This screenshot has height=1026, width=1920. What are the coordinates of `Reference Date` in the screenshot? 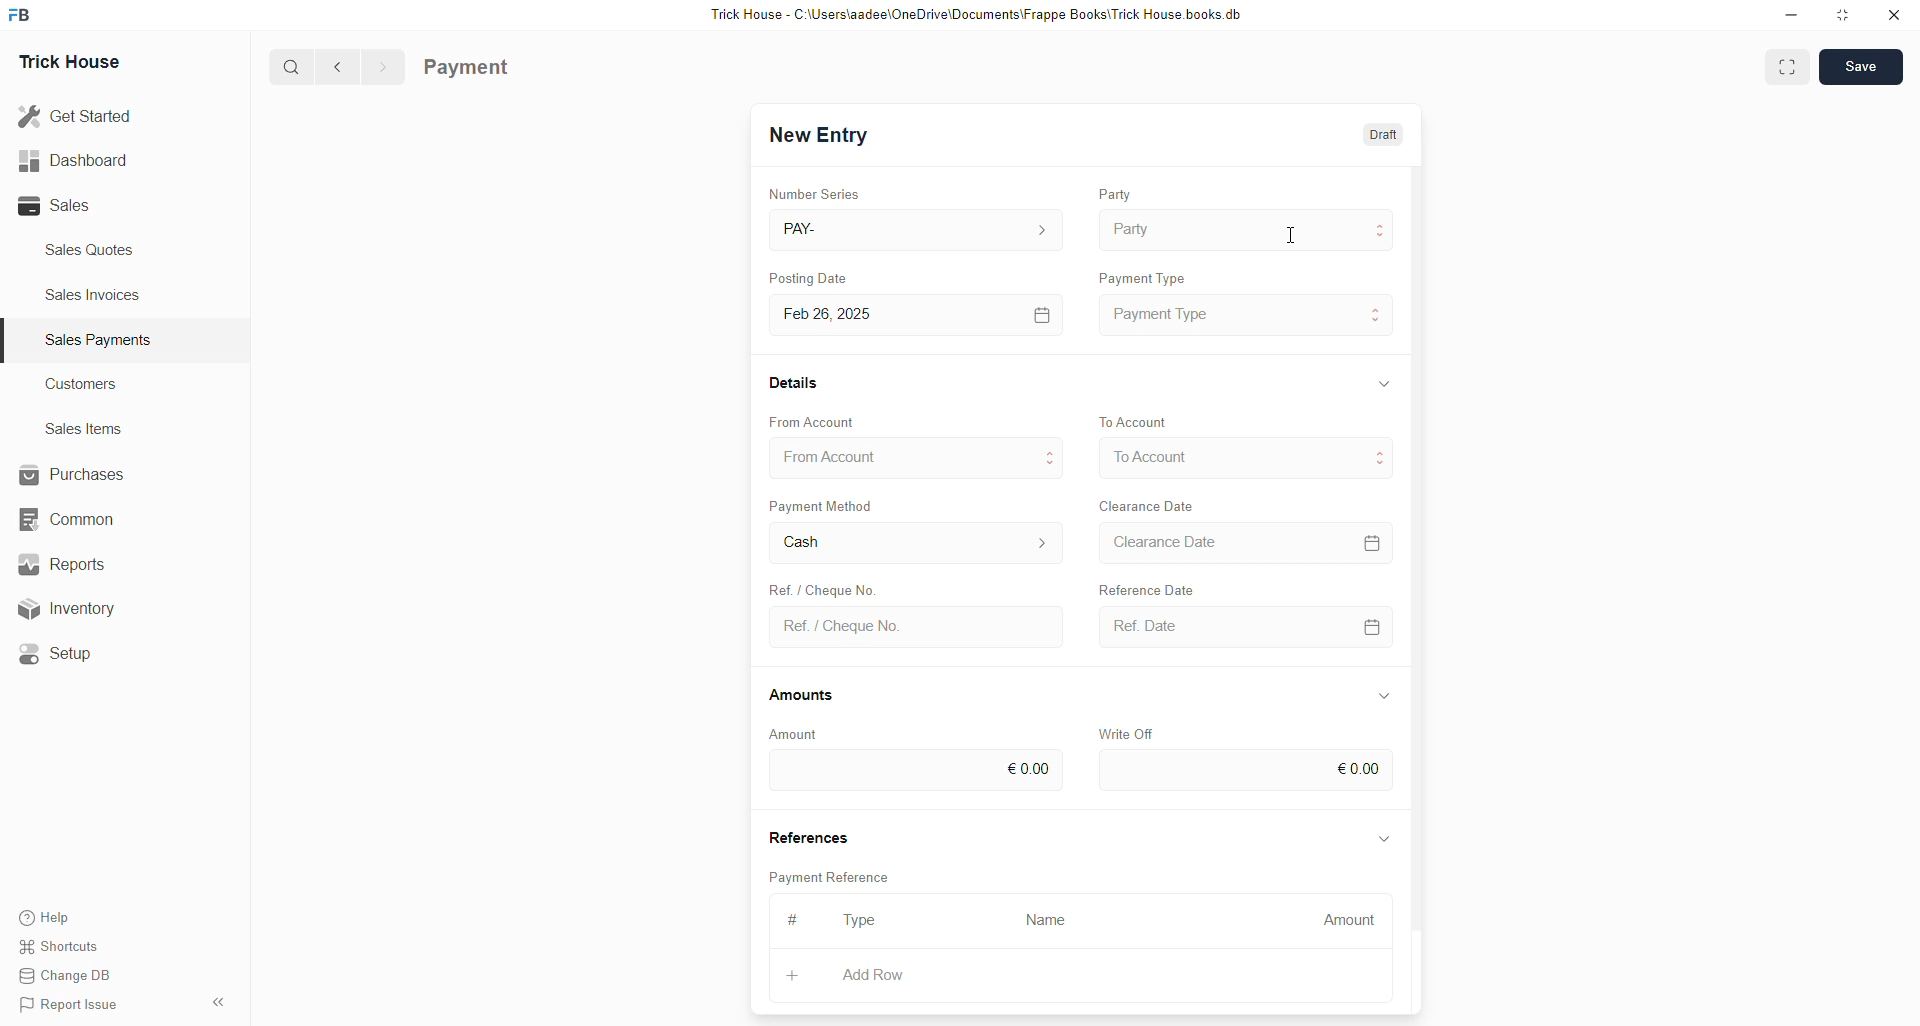 It's located at (1146, 587).